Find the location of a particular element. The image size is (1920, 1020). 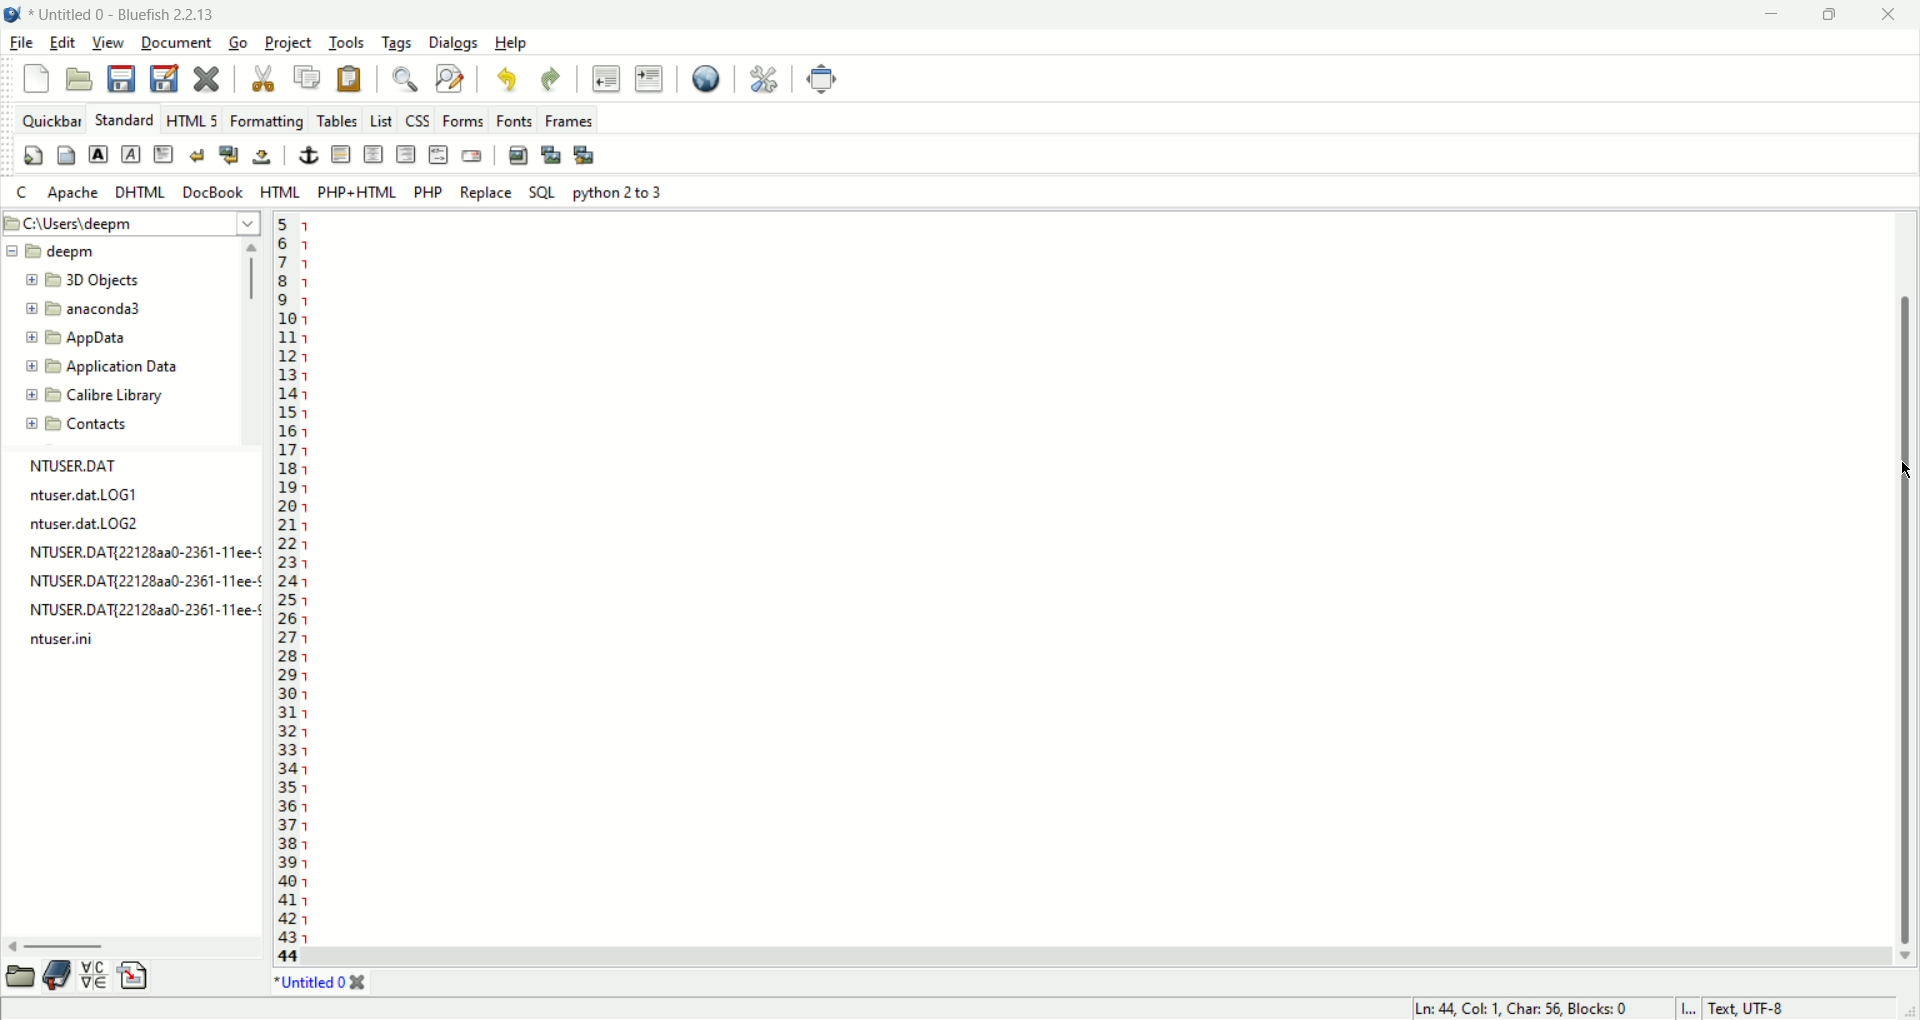

project is located at coordinates (290, 44).